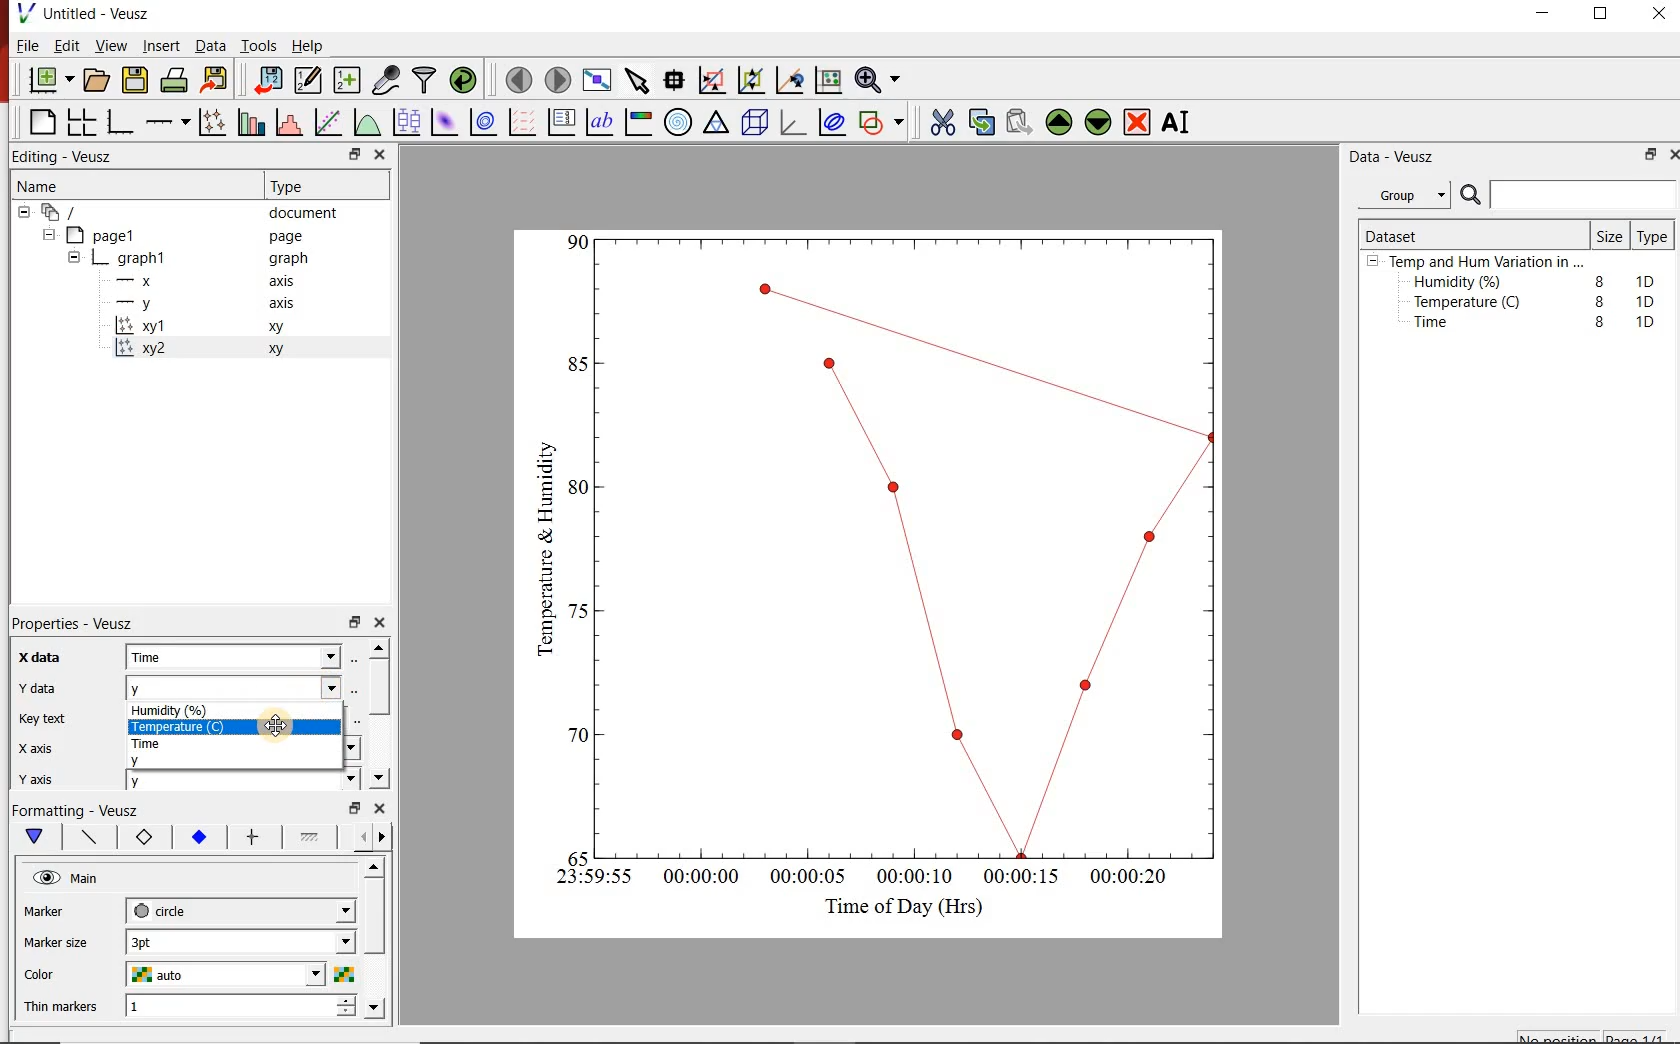 The image size is (1680, 1044). What do you see at coordinates (386, 623) in the screenshot?
I see `close` at bounding box center [386, 623].